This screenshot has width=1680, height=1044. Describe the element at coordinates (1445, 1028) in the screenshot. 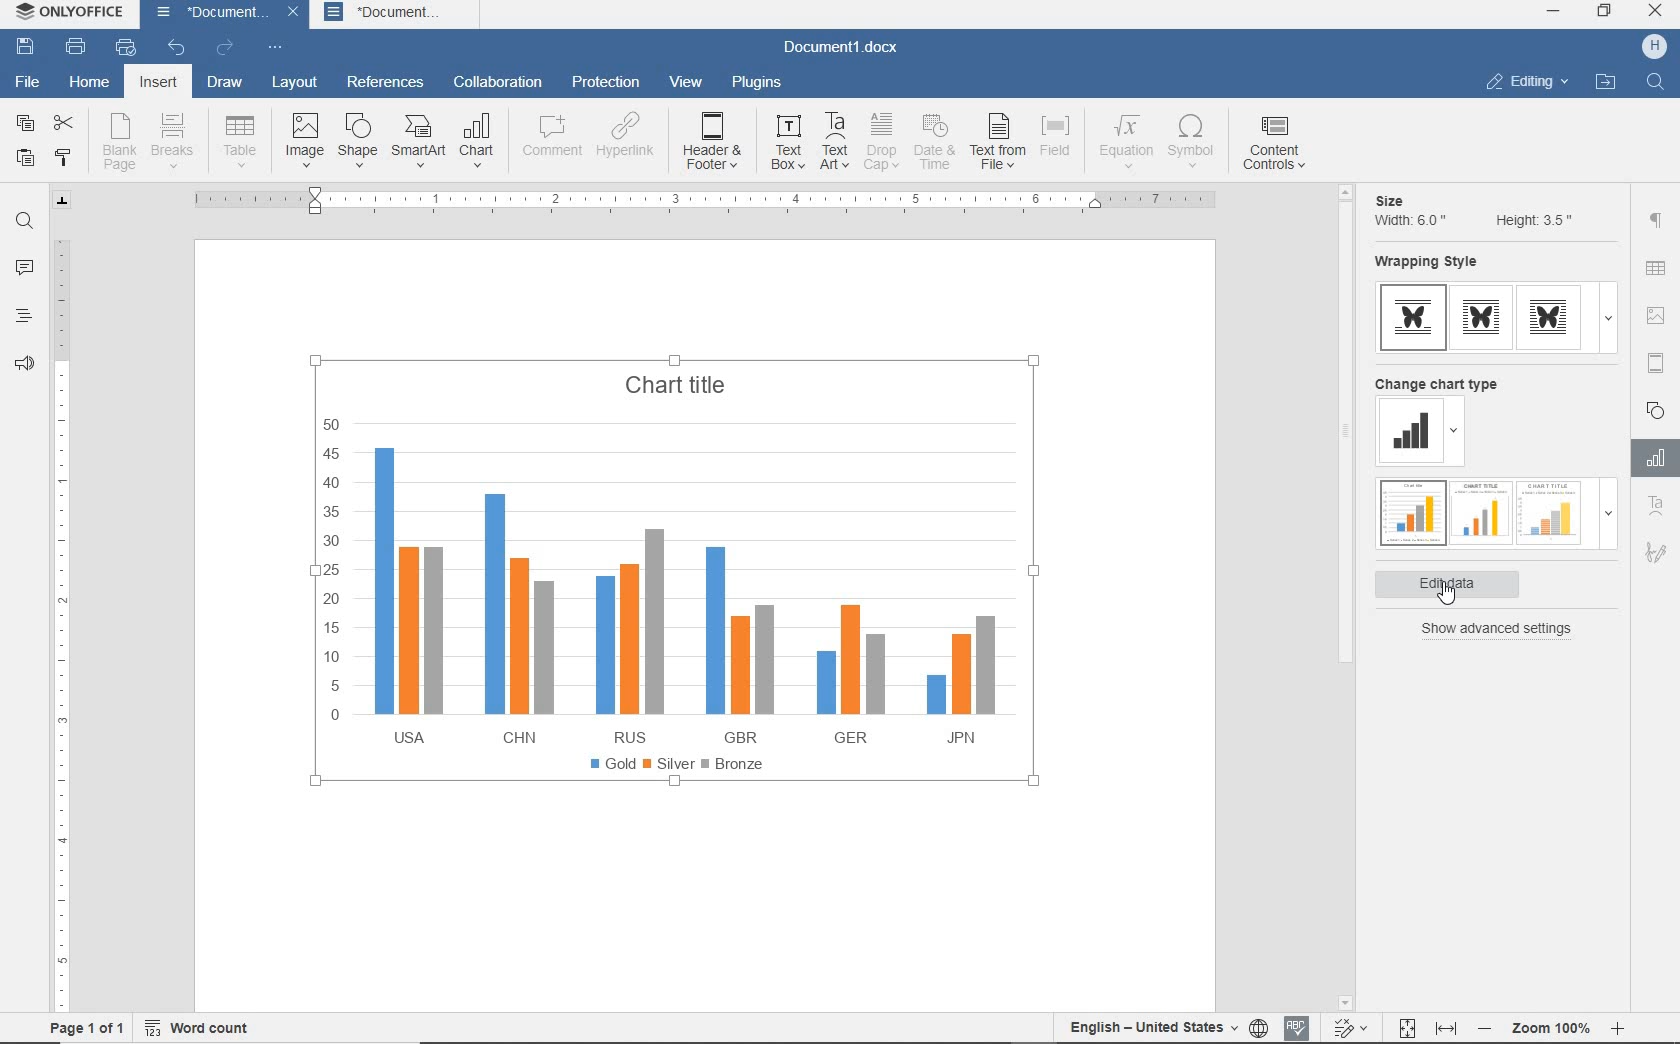

I see `fit to width` at that location.